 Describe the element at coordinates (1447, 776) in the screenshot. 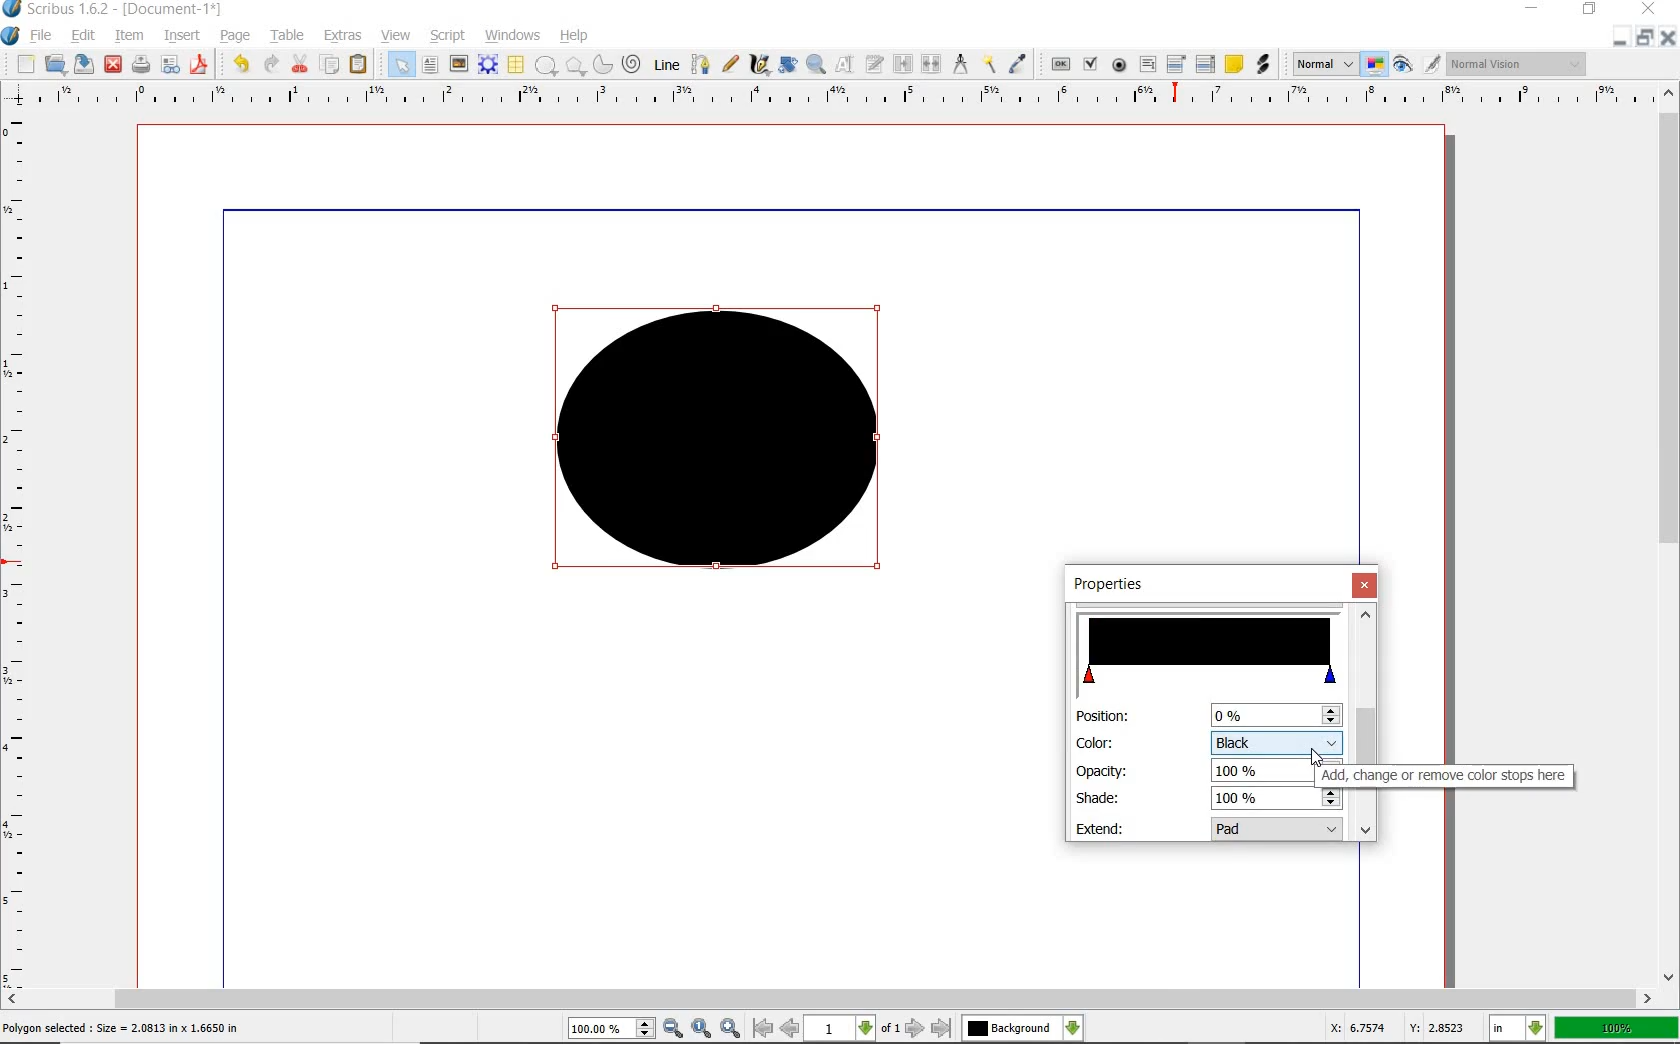

I see `add, change, or remove color stops here` at that location.